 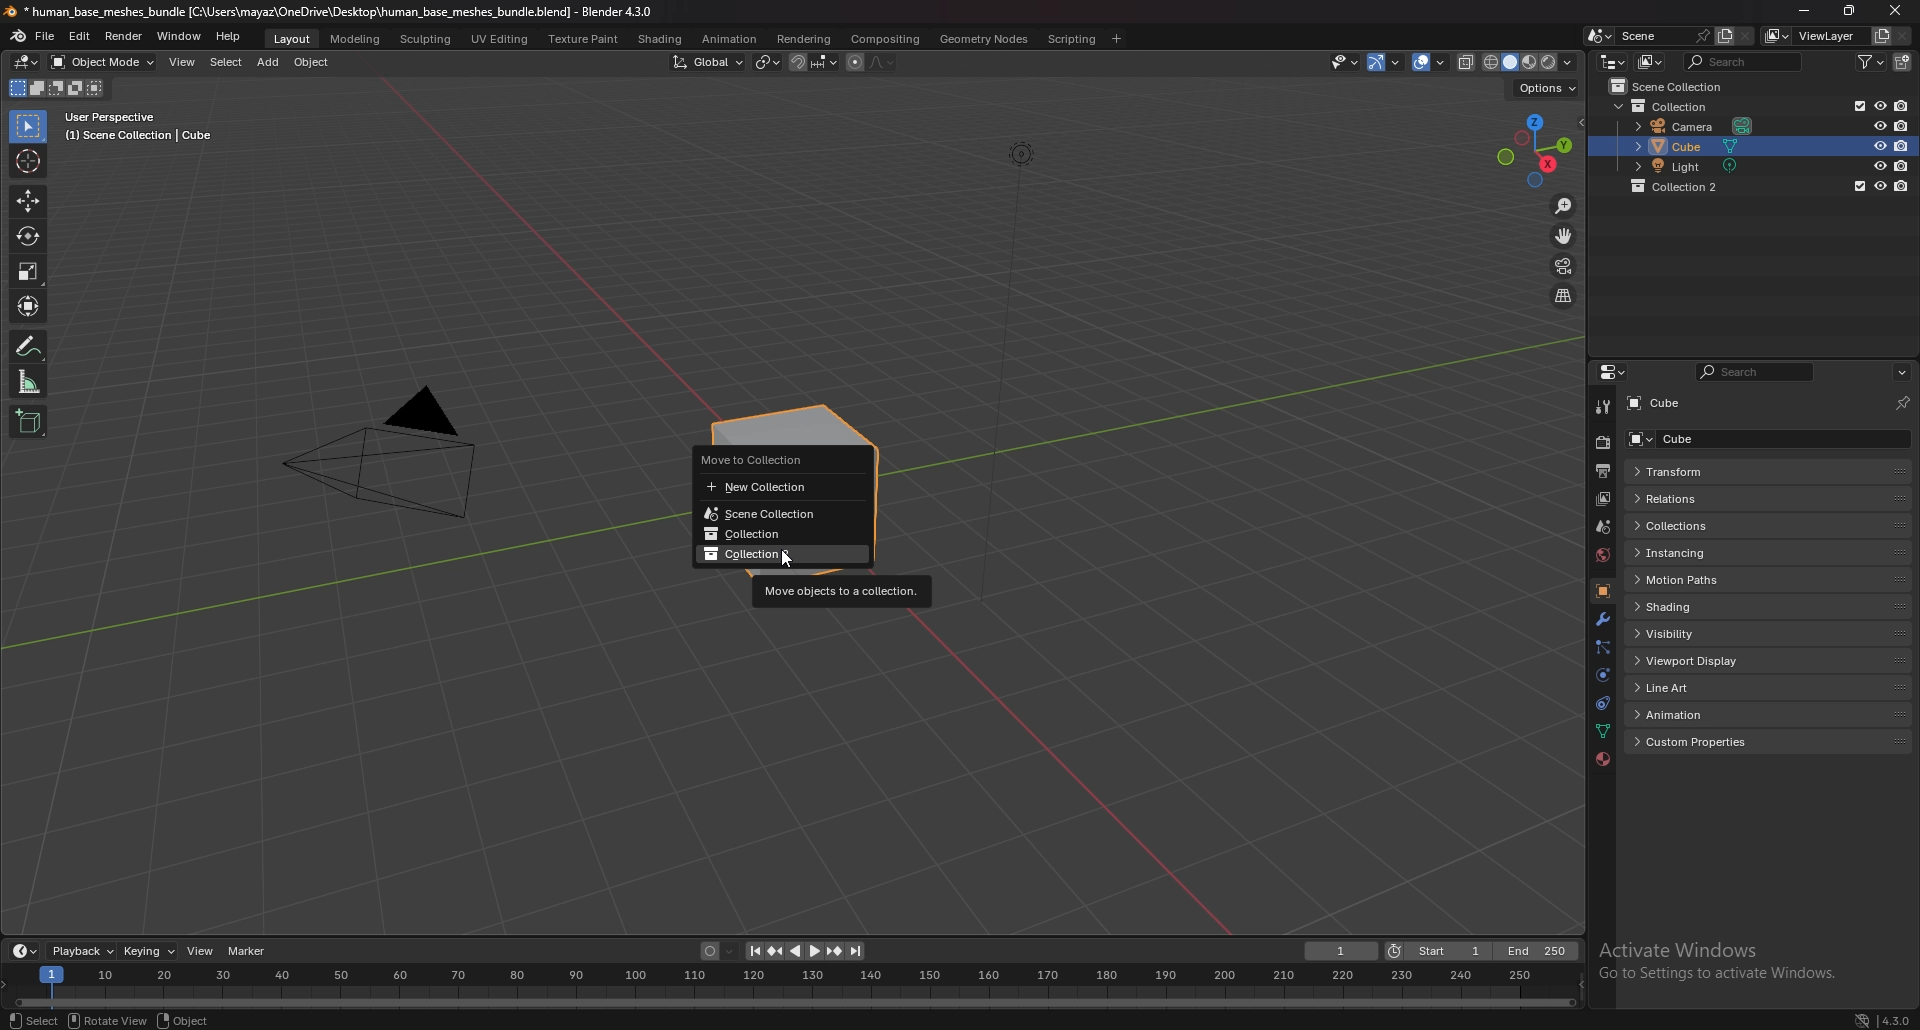 I want to click on render, so click(x=125, y=36).